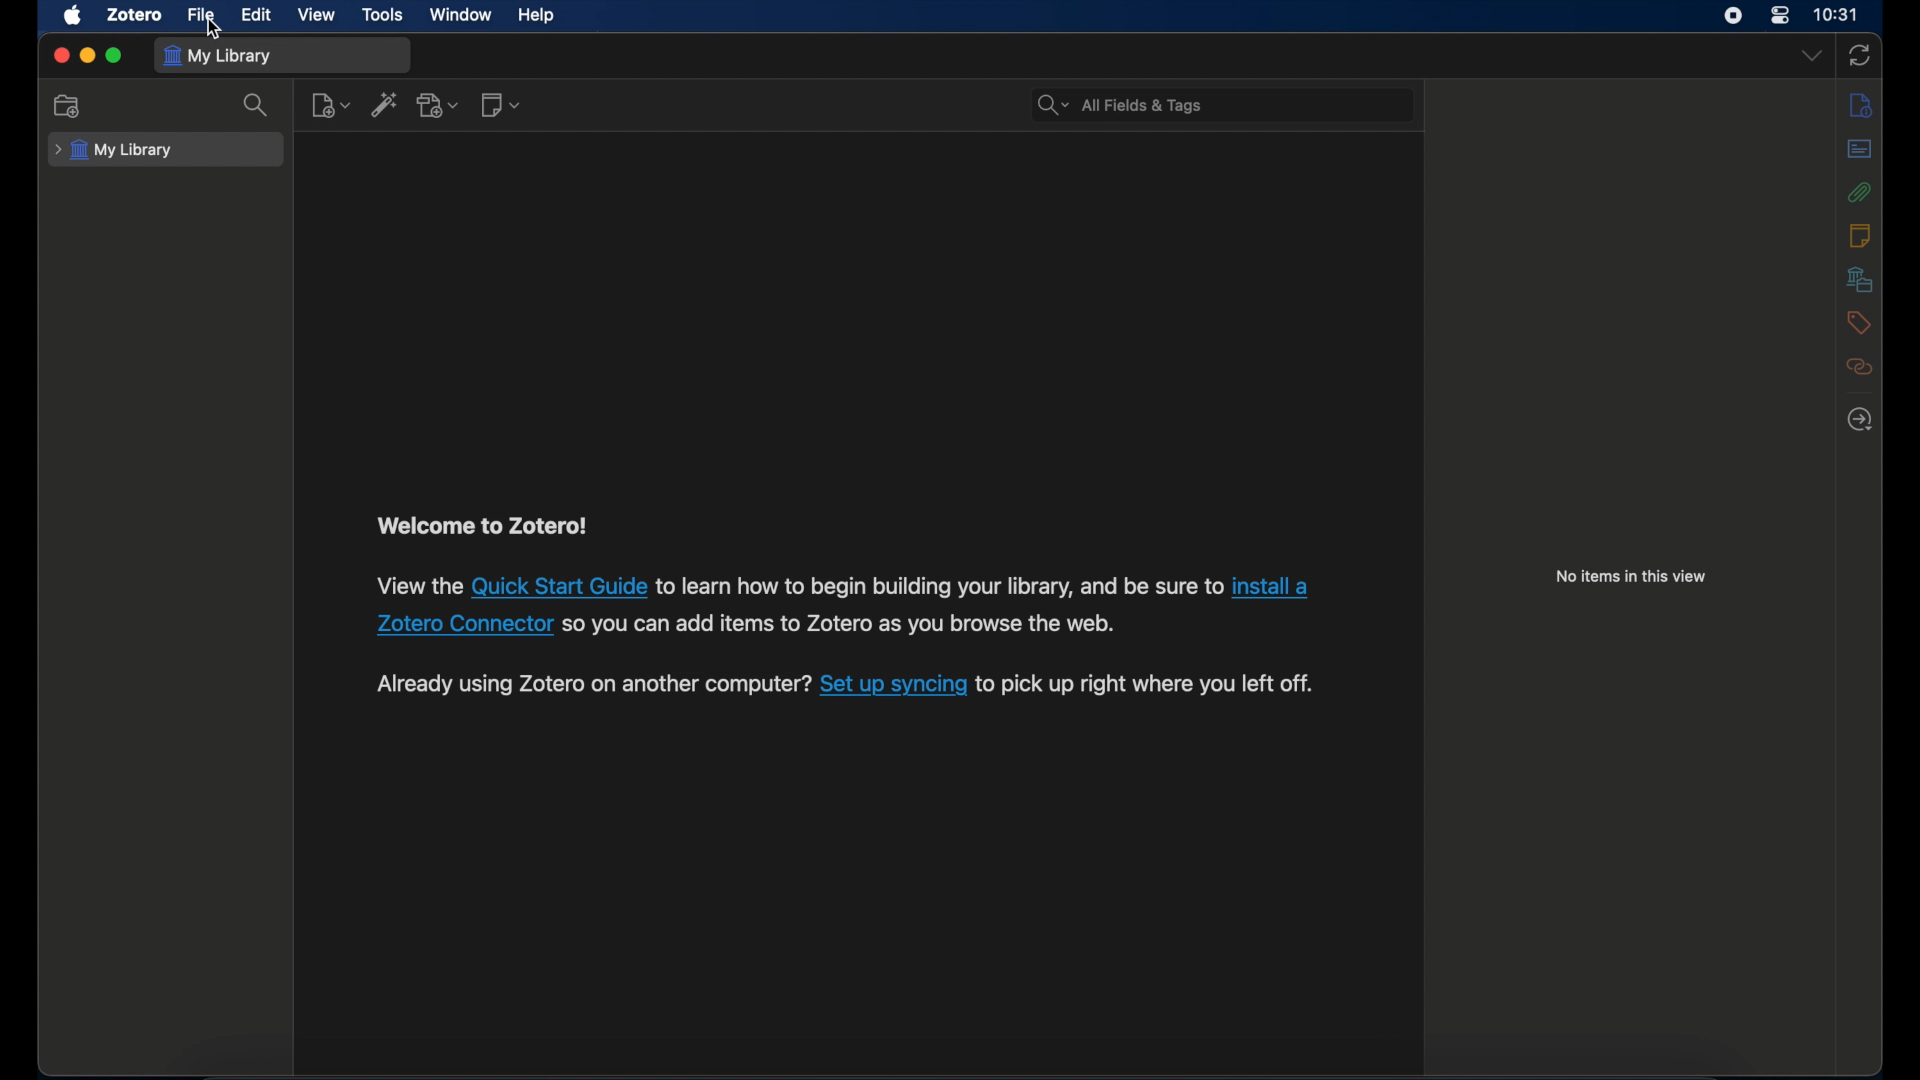 This screenshot has height=1080, width=1920. I want to click on attachments, so click(1861, 192).